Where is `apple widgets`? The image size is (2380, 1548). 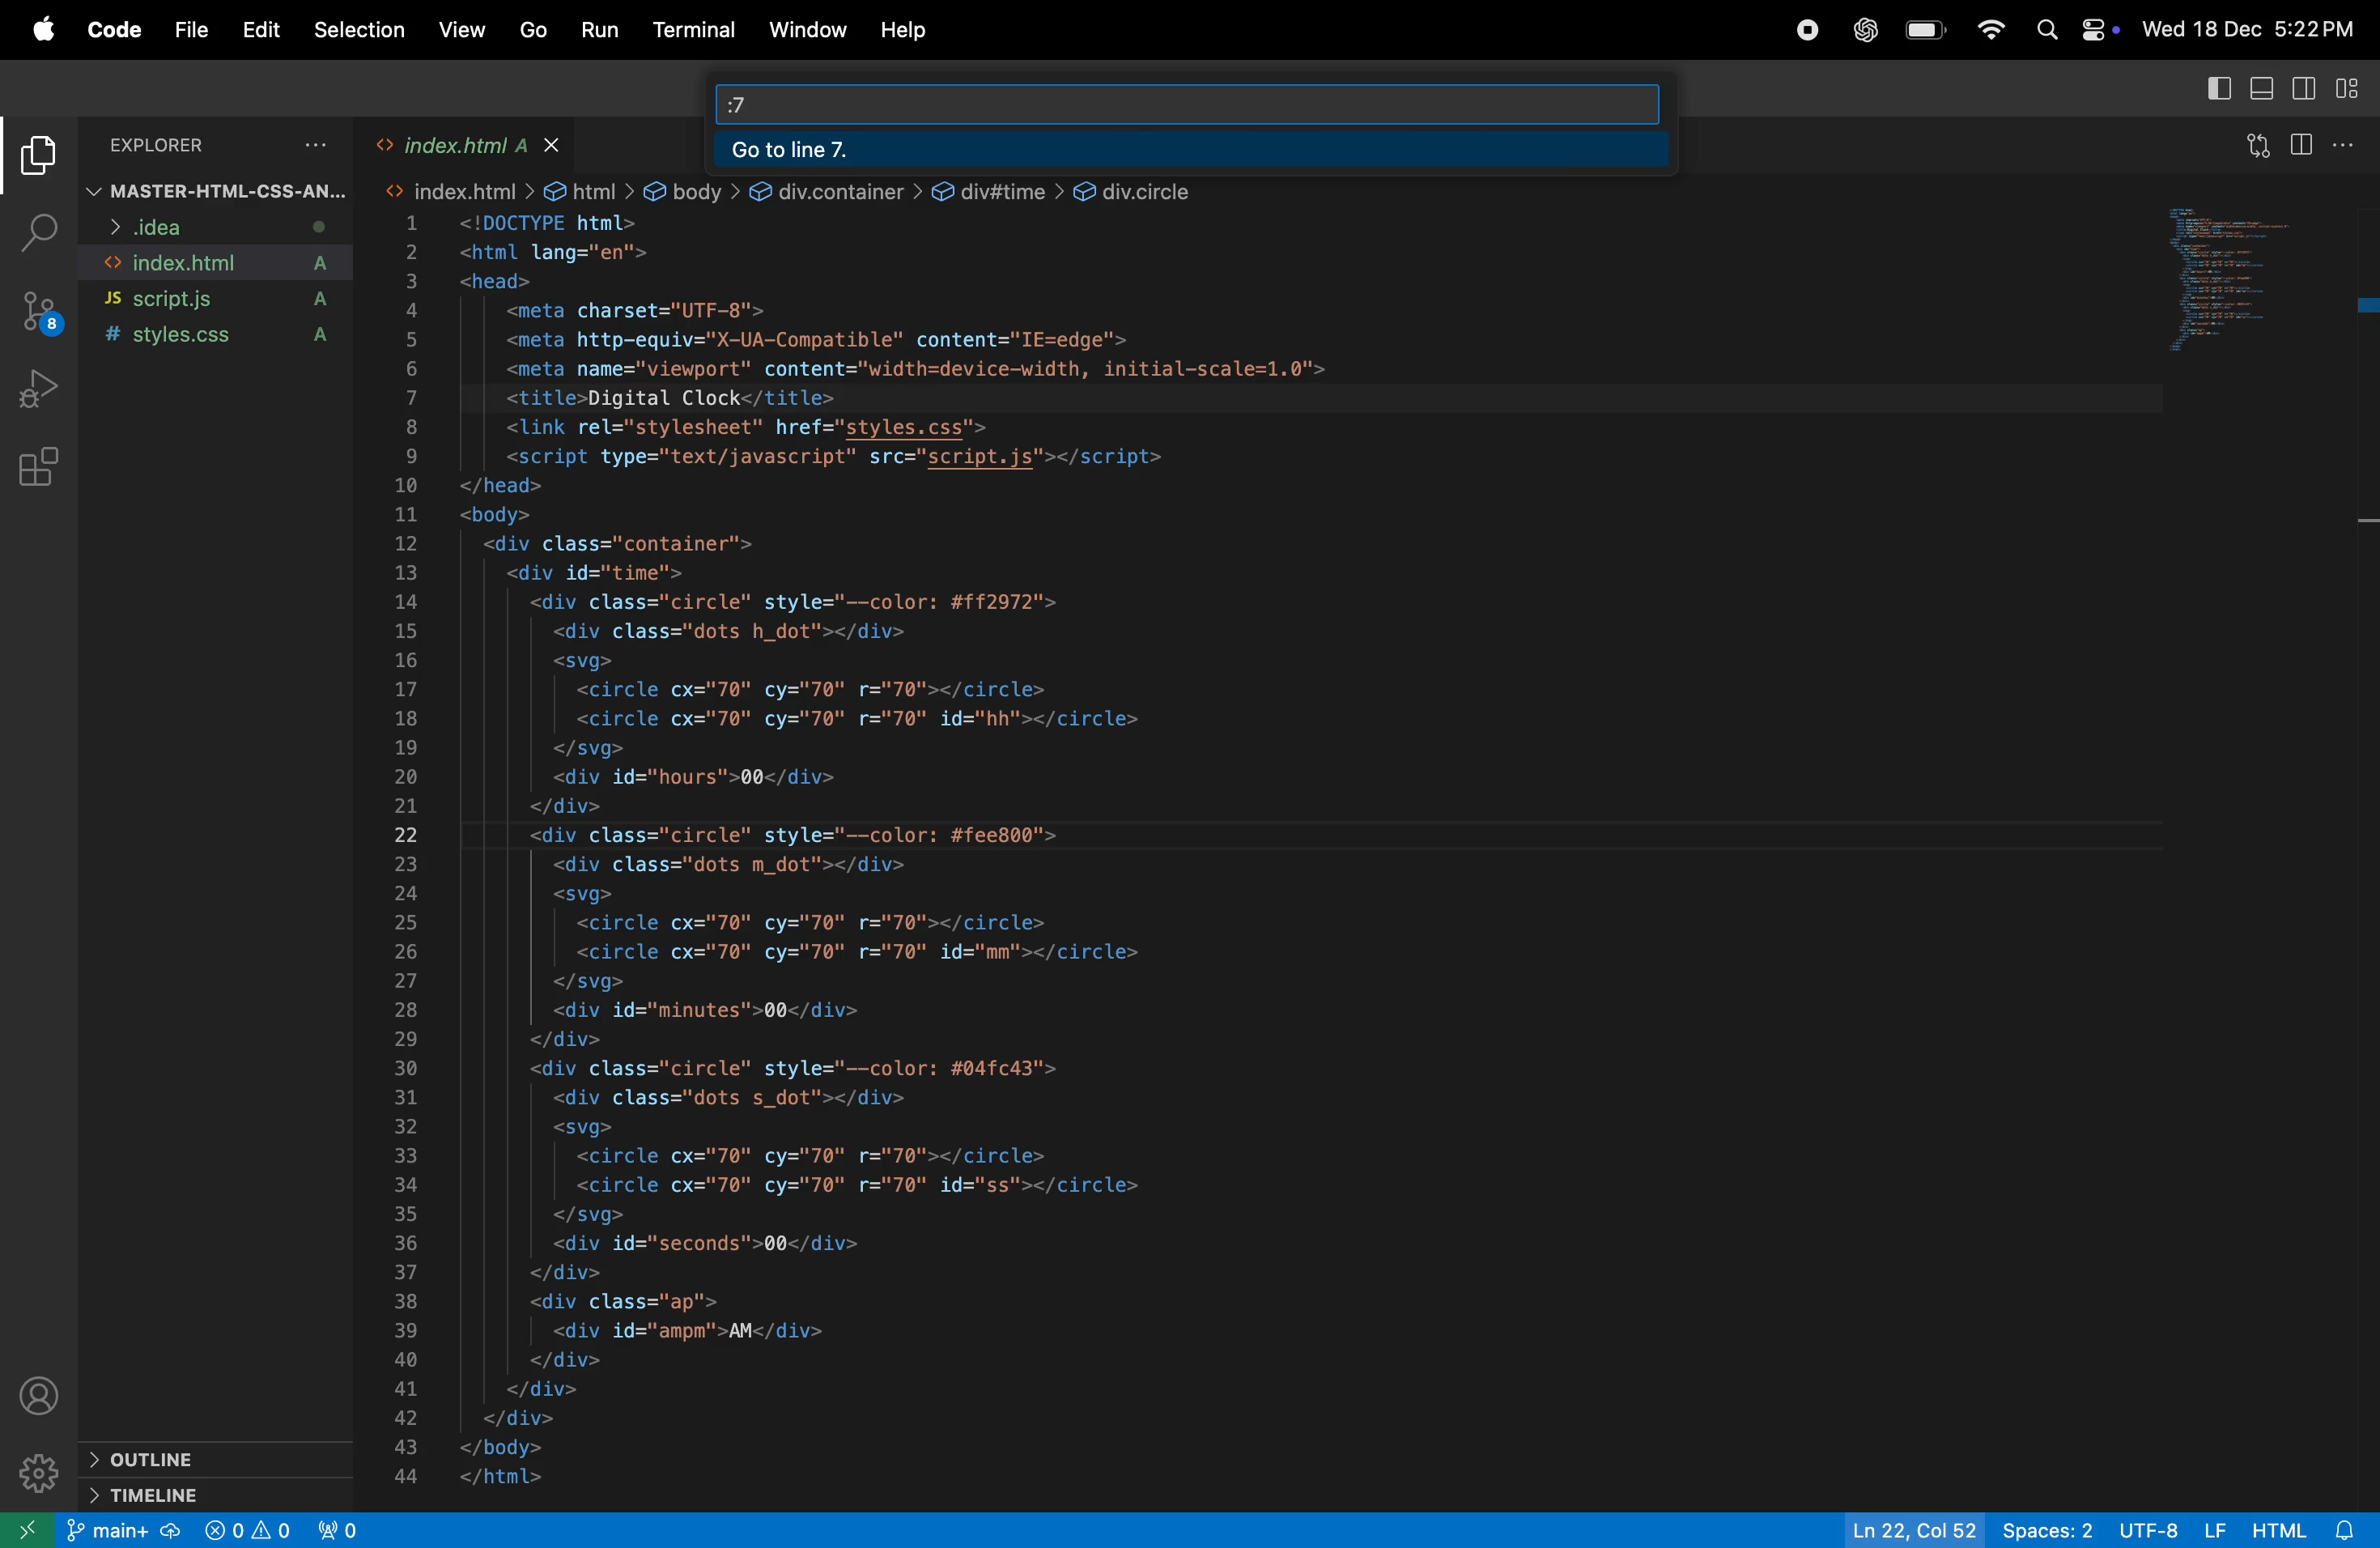
apple widgets is located at coordinates (2076, 30).